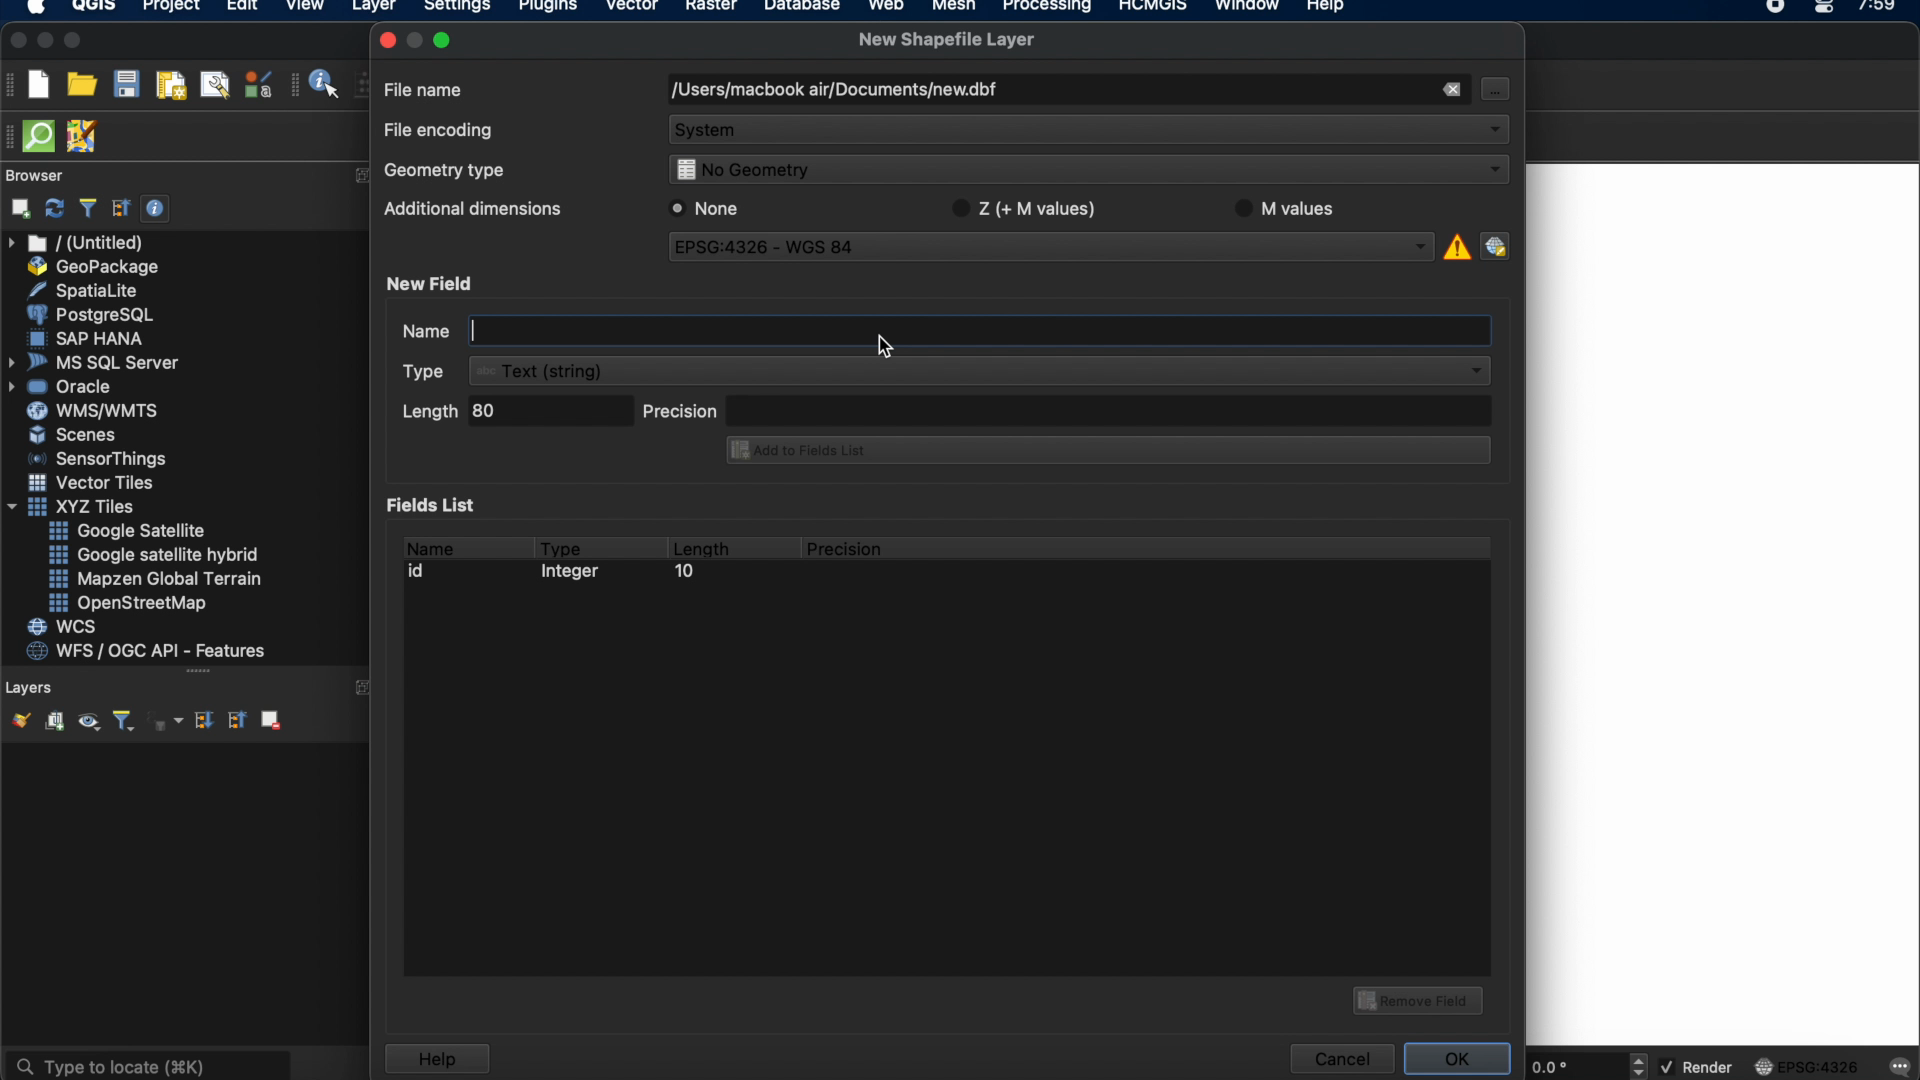 This screenshot has height=1080, width=1920. I want to click on google satellite, so click(129, 531).